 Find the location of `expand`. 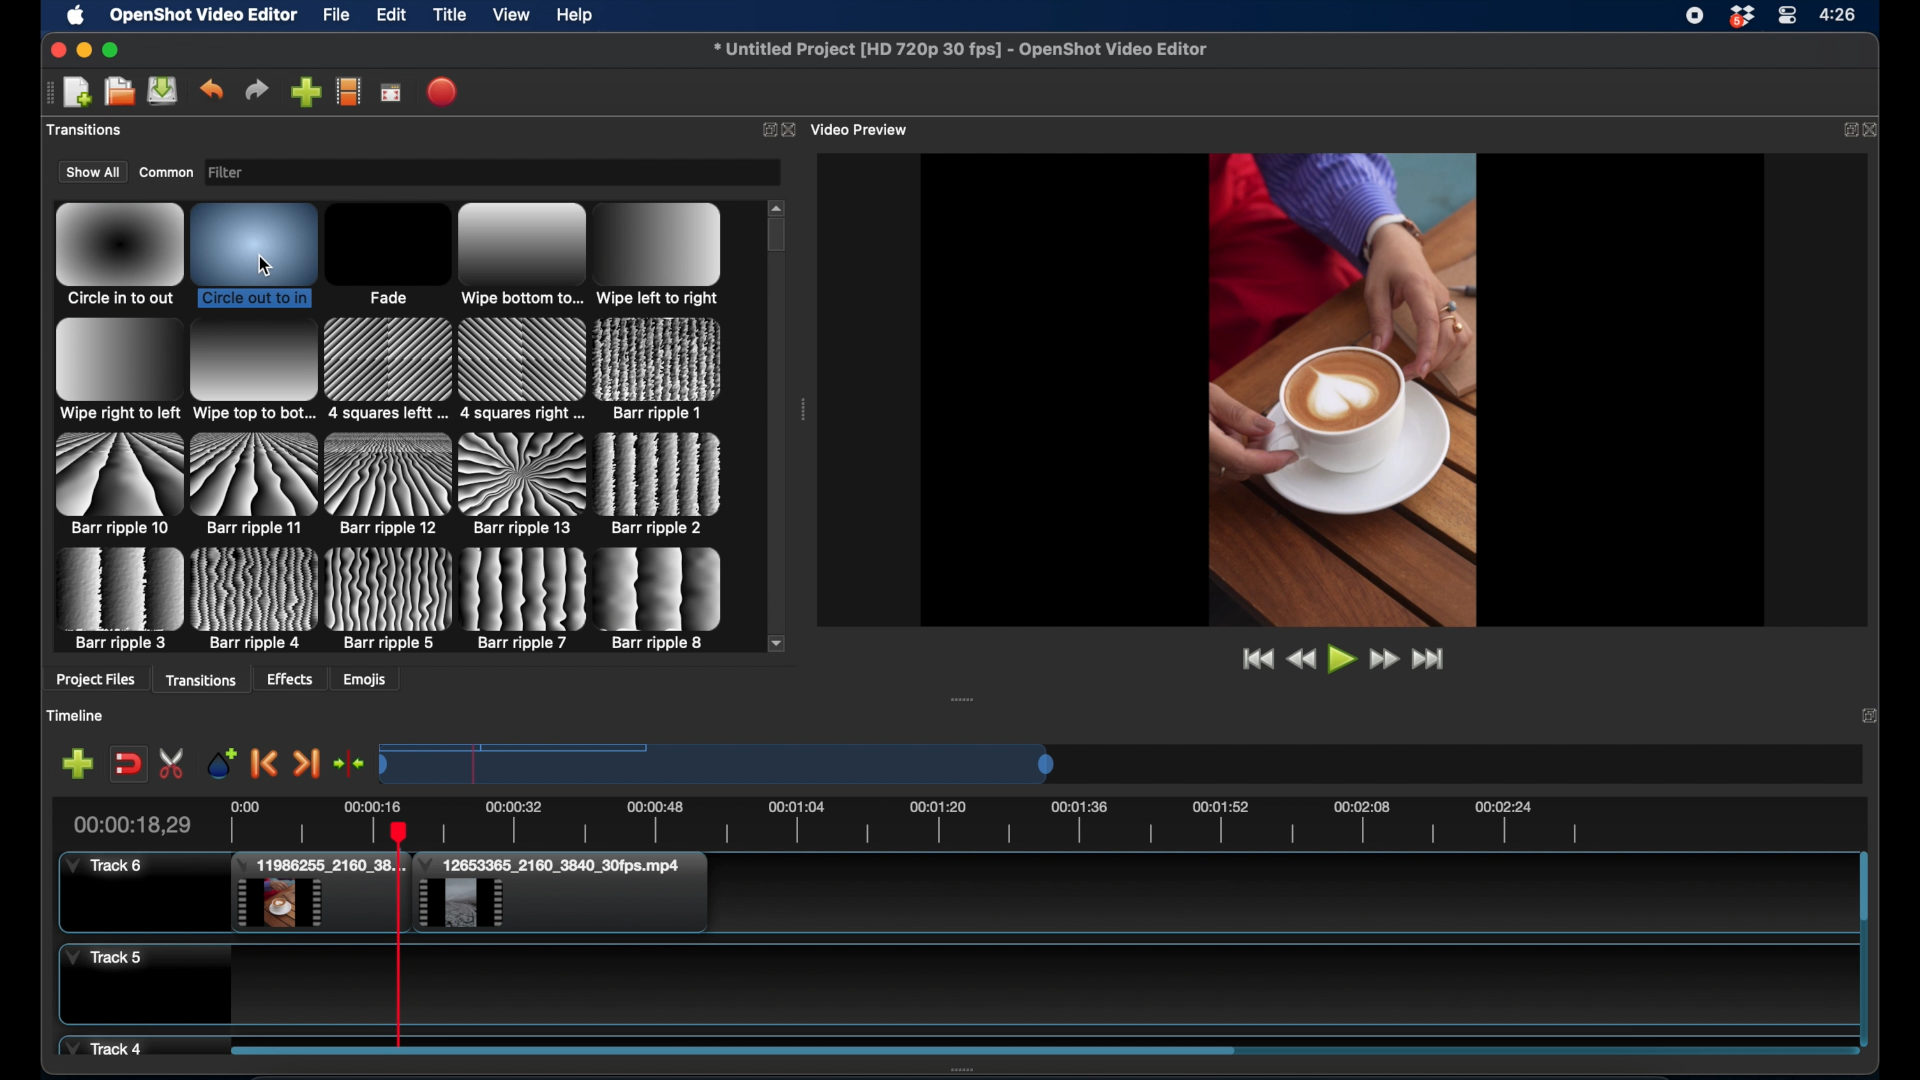

expand is located at coordinates (1845, 129).